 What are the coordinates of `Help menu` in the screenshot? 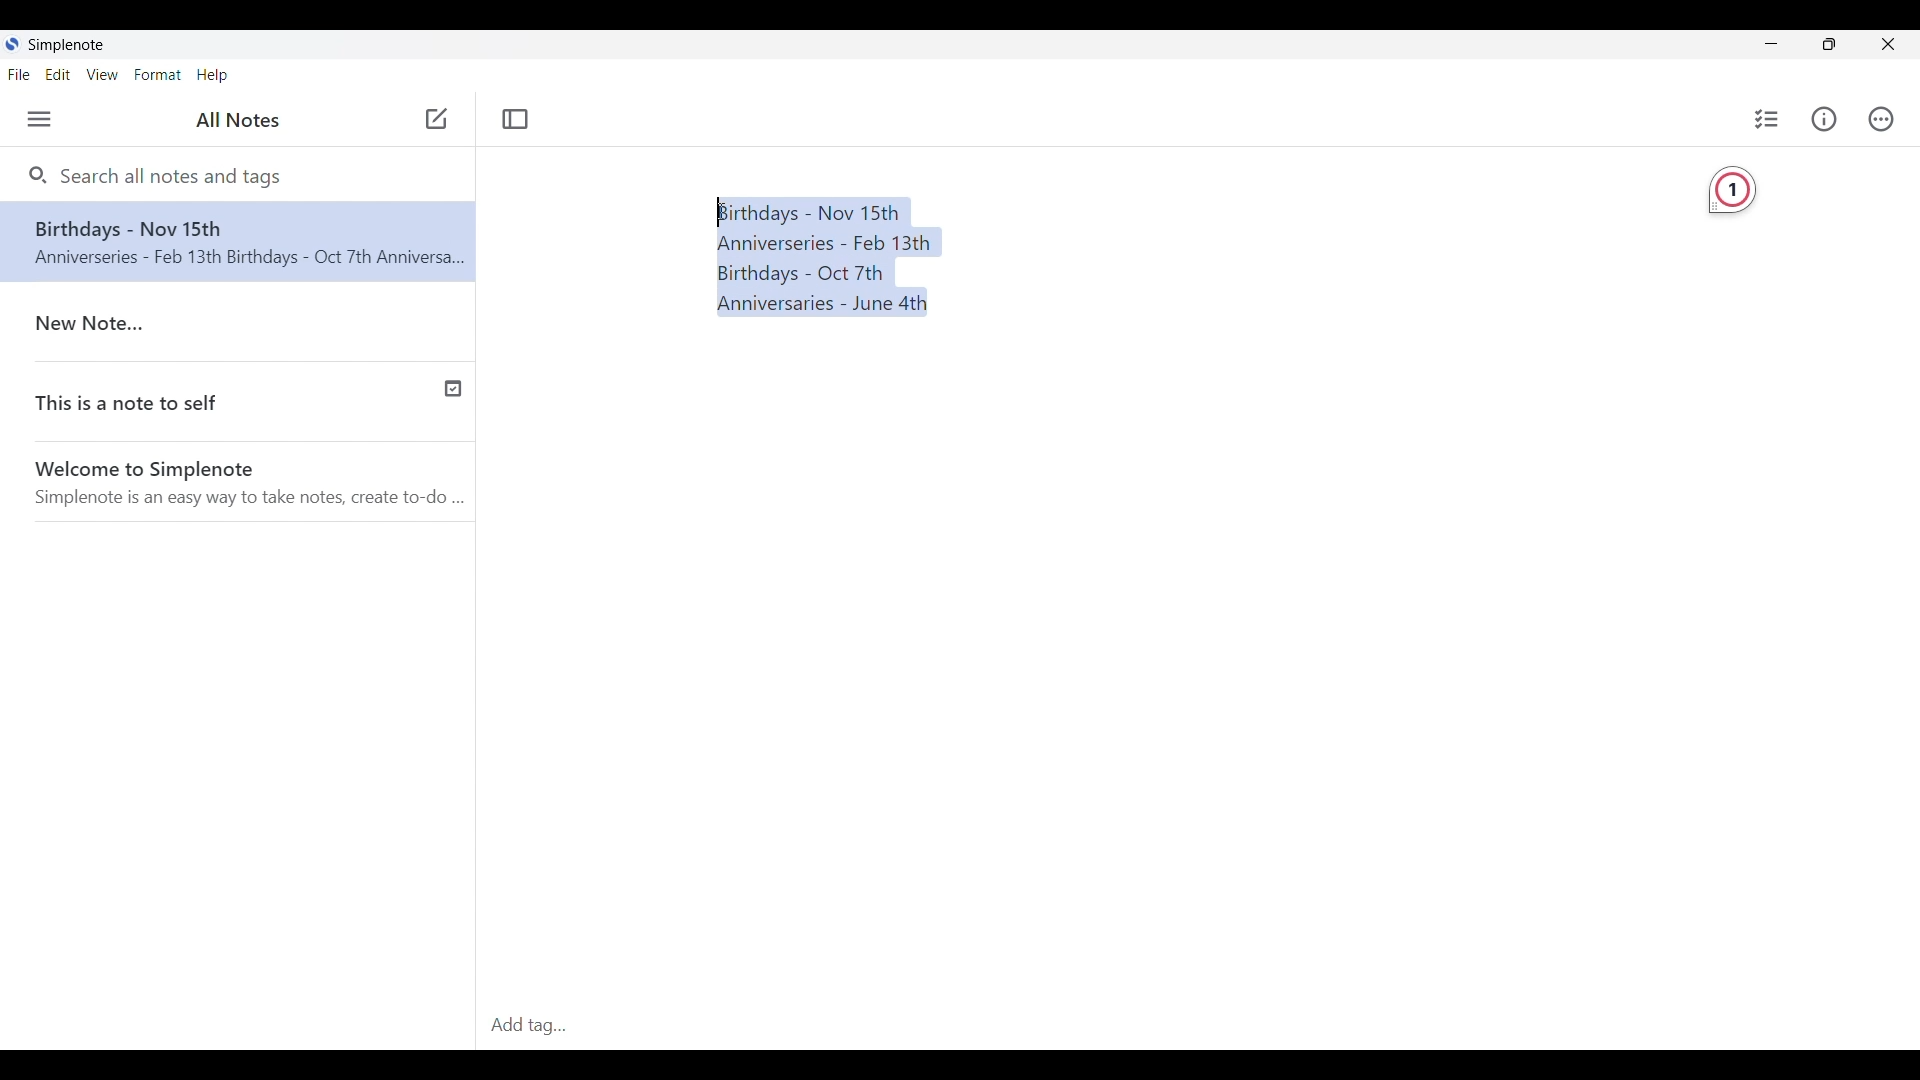 It's located at (212, 76).